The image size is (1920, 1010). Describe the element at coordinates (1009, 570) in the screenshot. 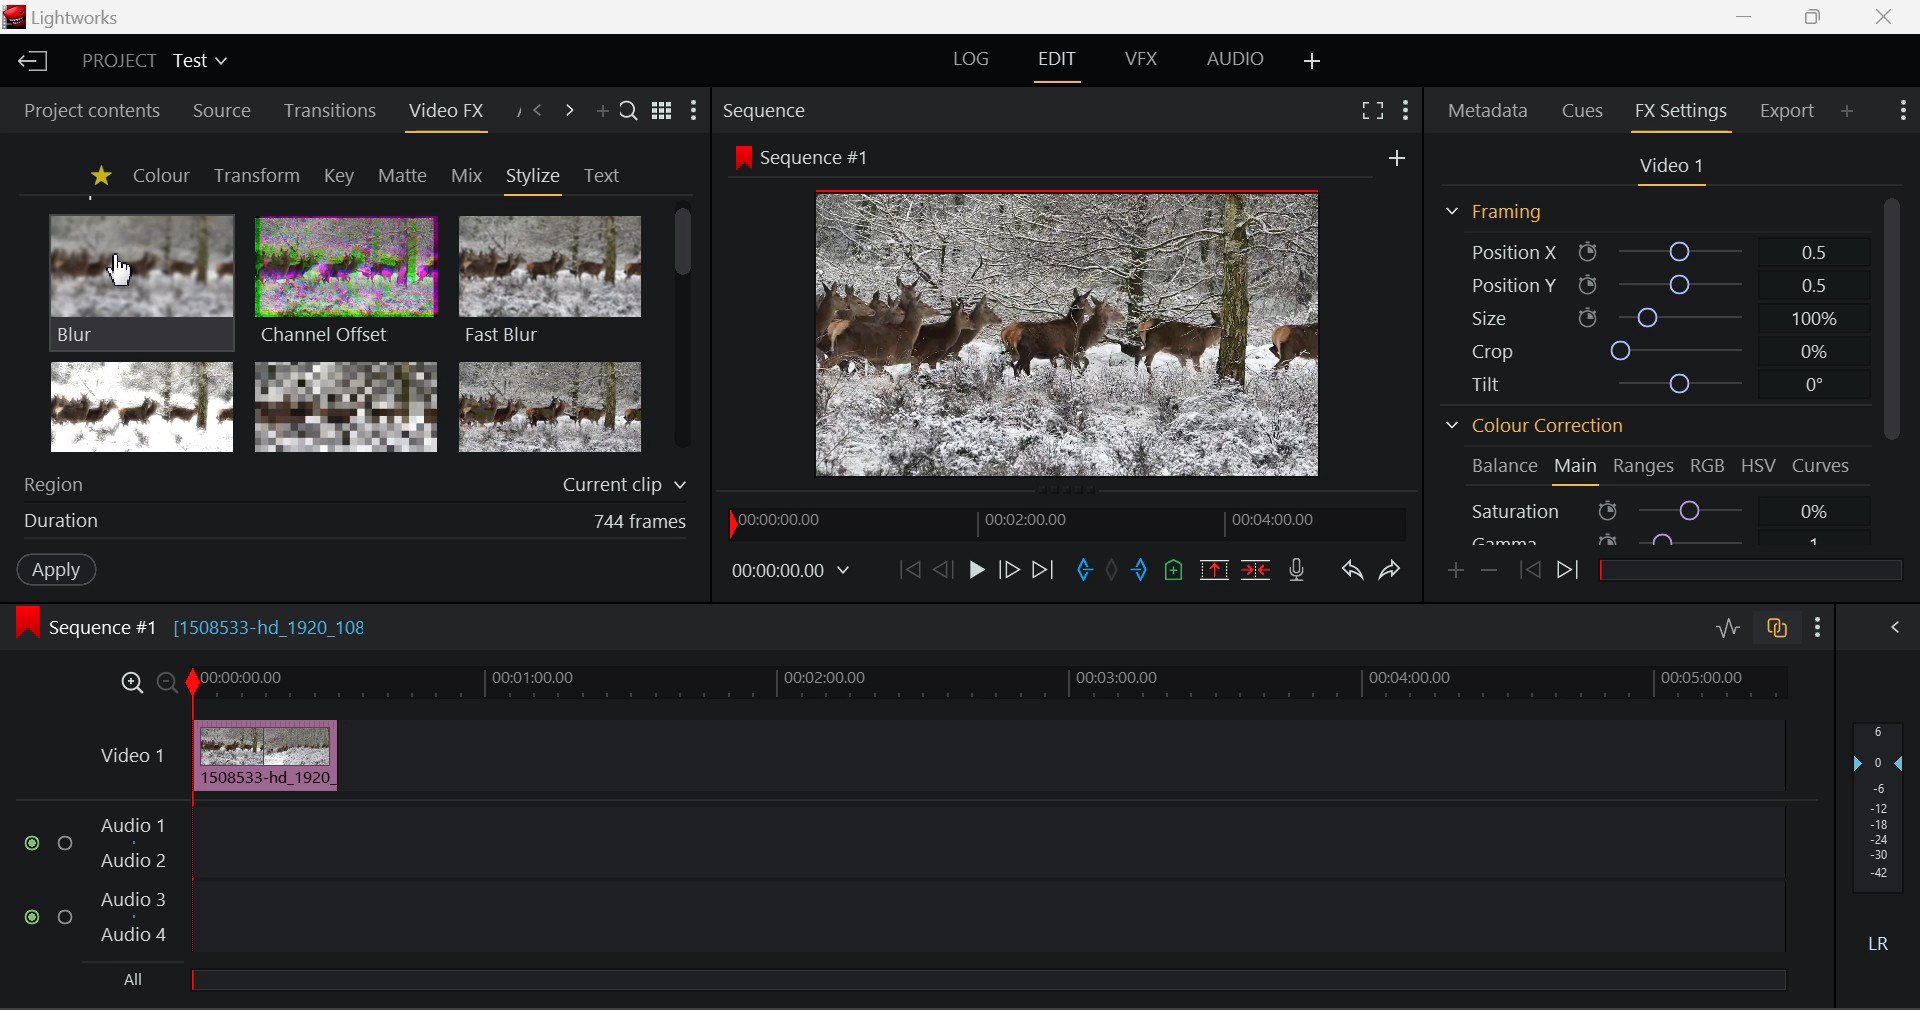

I see `Go Forward` at that location.